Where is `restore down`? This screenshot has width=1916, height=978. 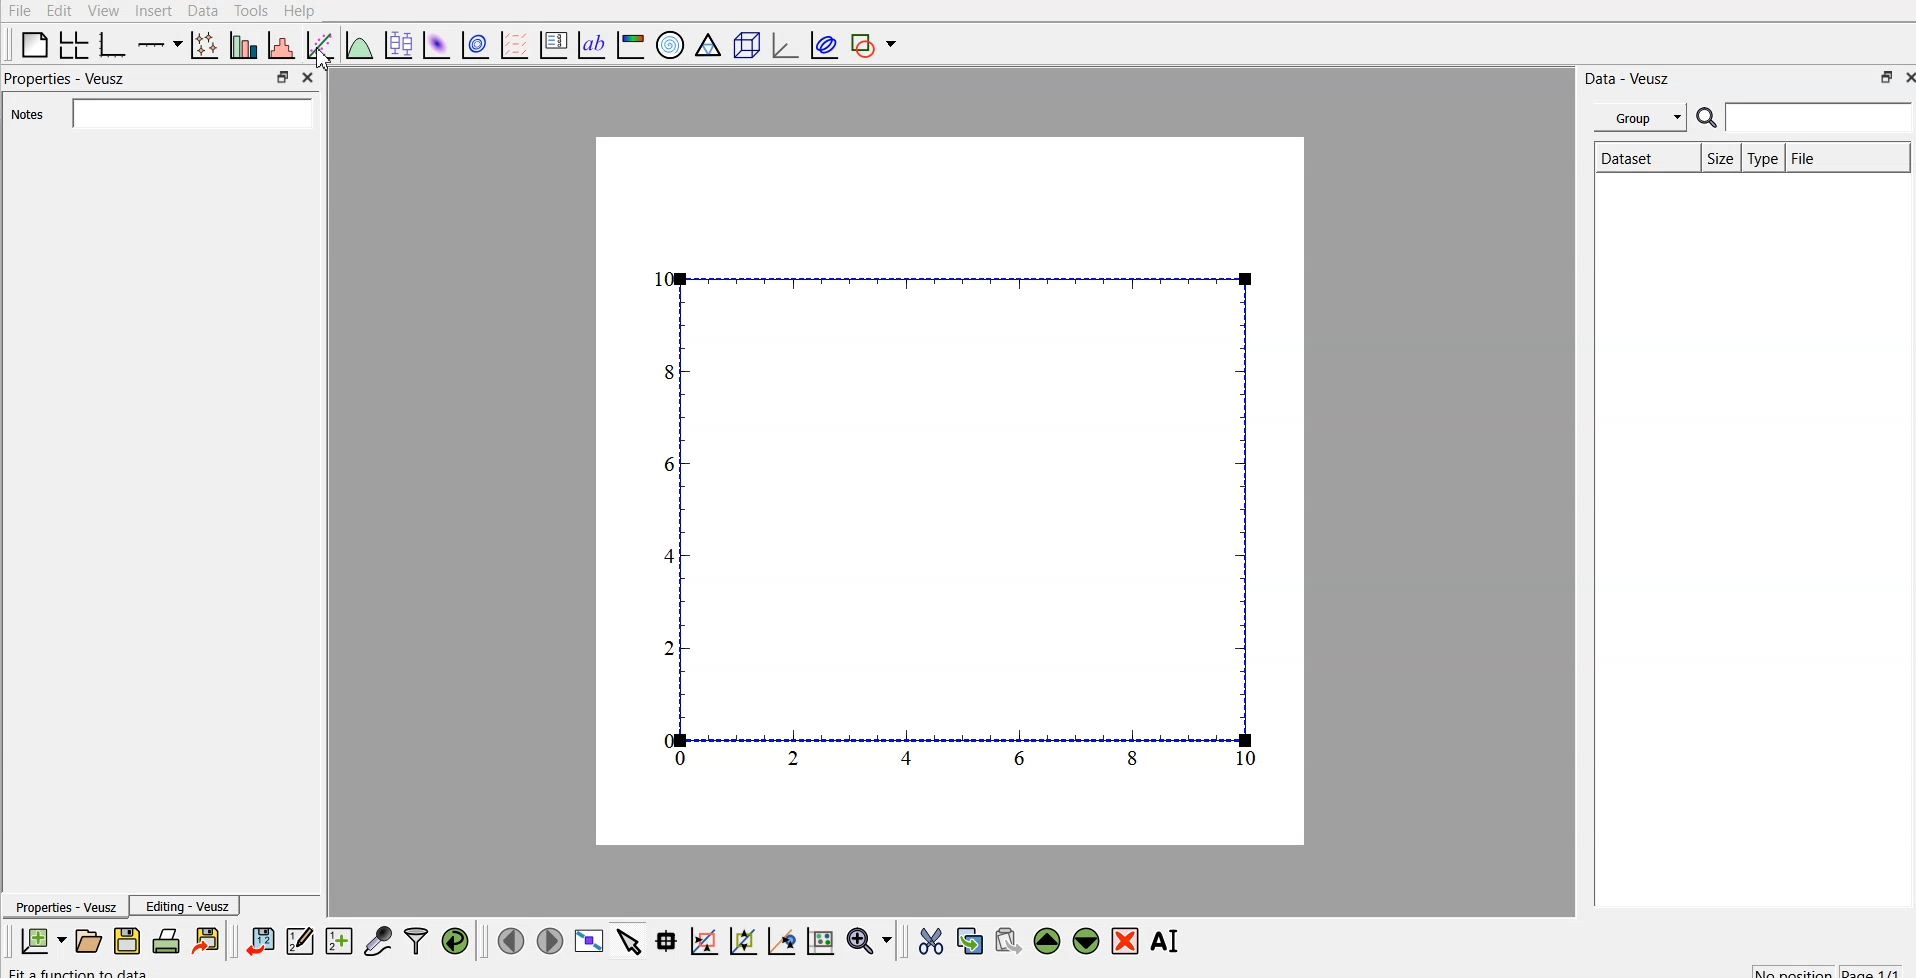 restore down is located at coordinates (1878, 81).